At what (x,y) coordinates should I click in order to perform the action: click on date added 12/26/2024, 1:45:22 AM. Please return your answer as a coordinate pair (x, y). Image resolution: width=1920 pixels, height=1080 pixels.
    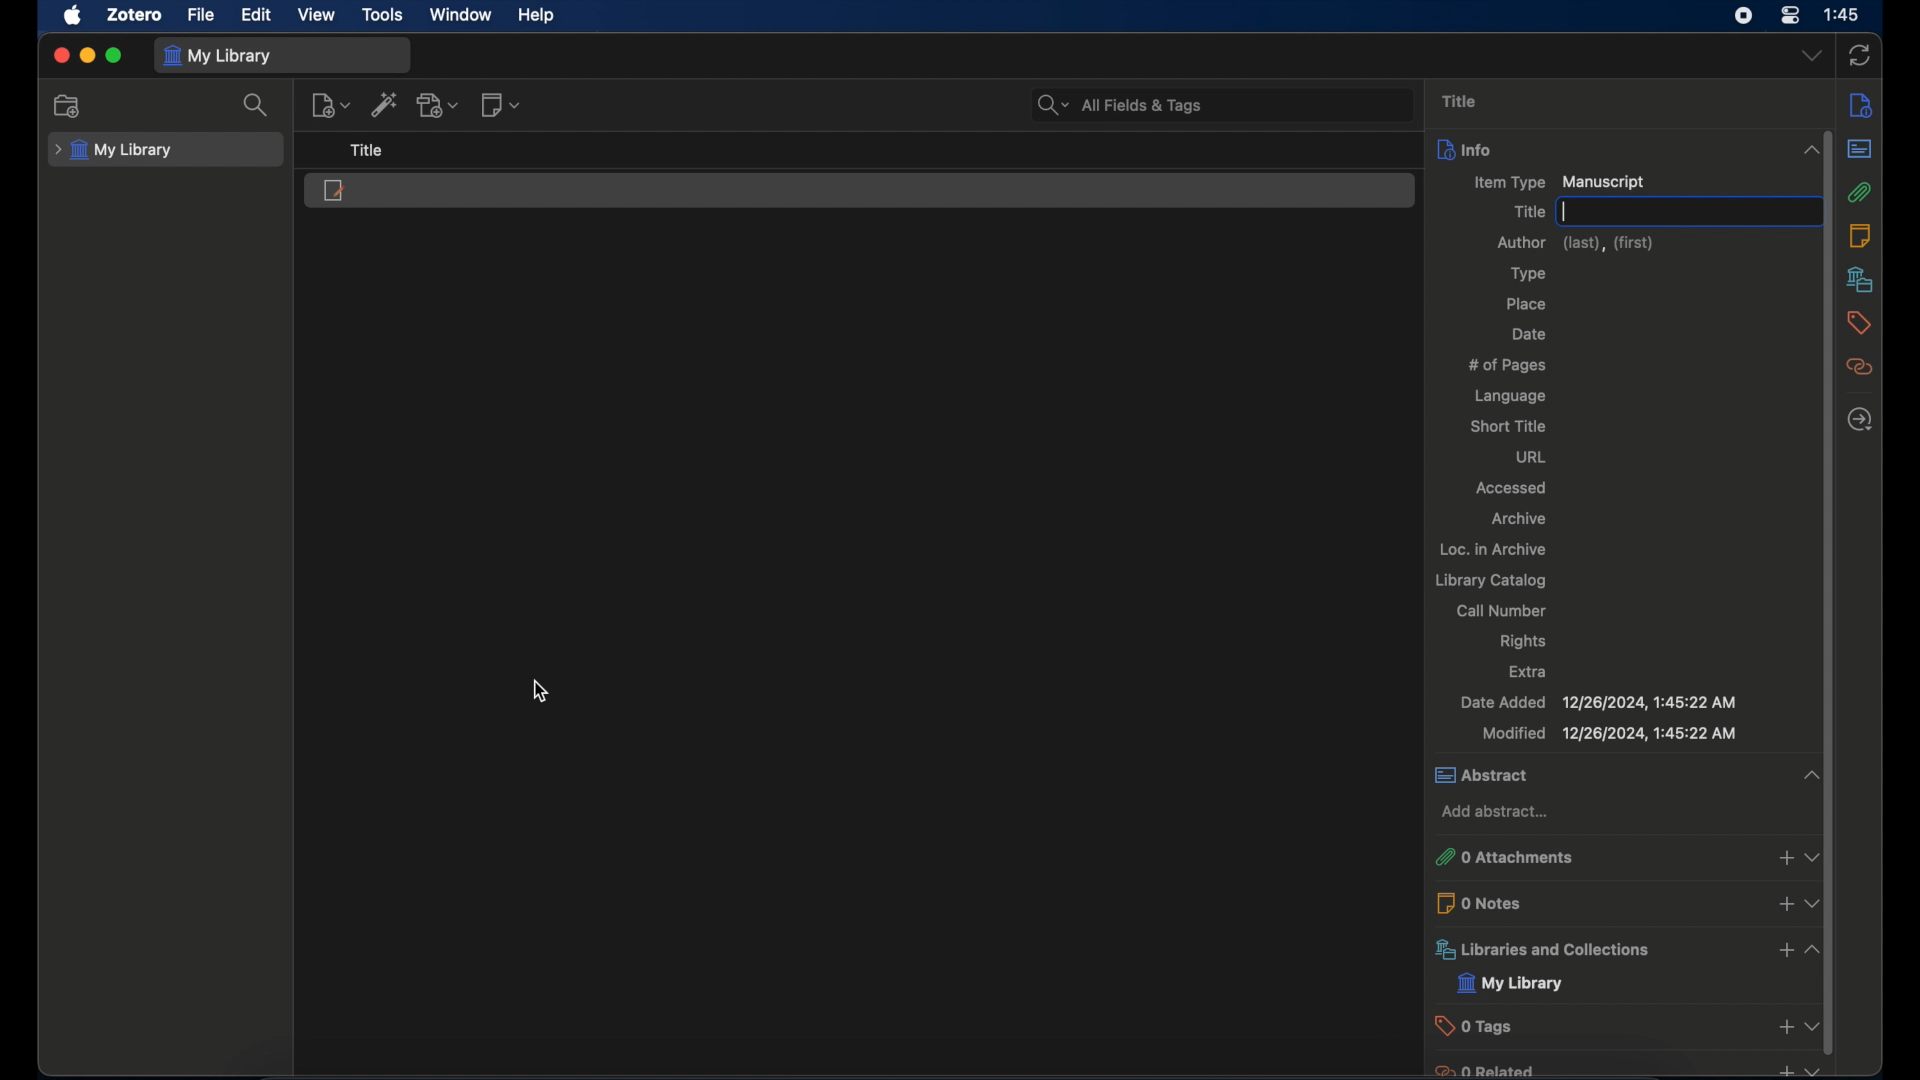
    Looking at the image, I should click on (1597, 703).